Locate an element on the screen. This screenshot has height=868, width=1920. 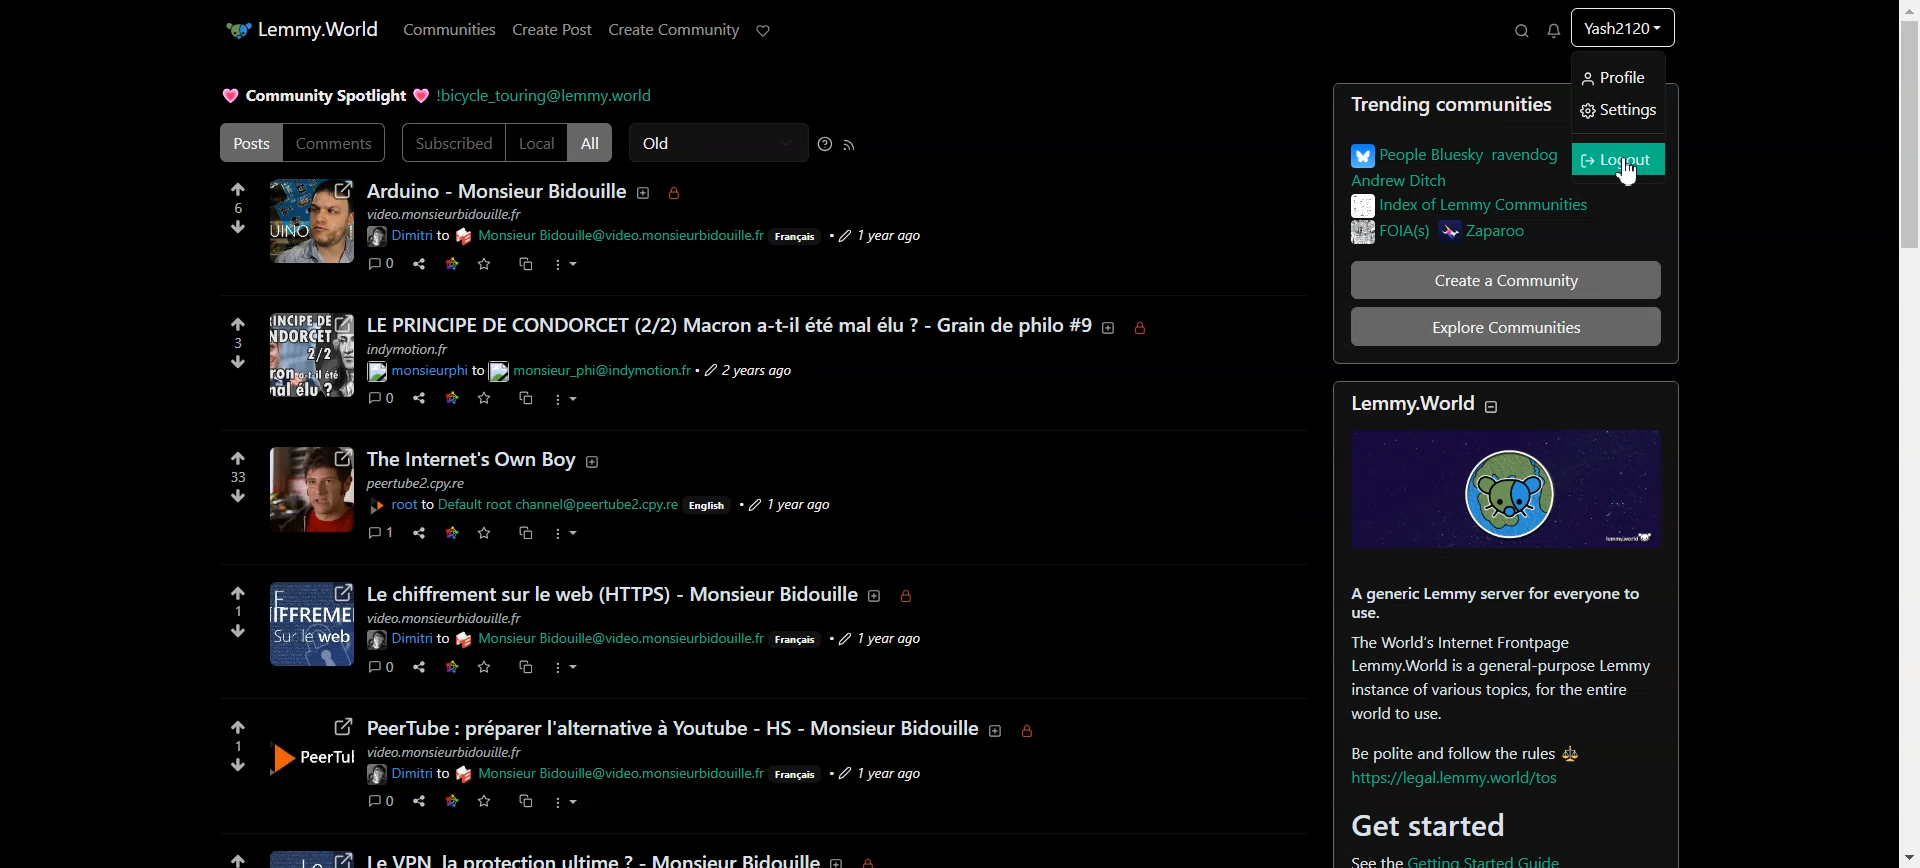
Settings is located at coordinates (1616, 112).